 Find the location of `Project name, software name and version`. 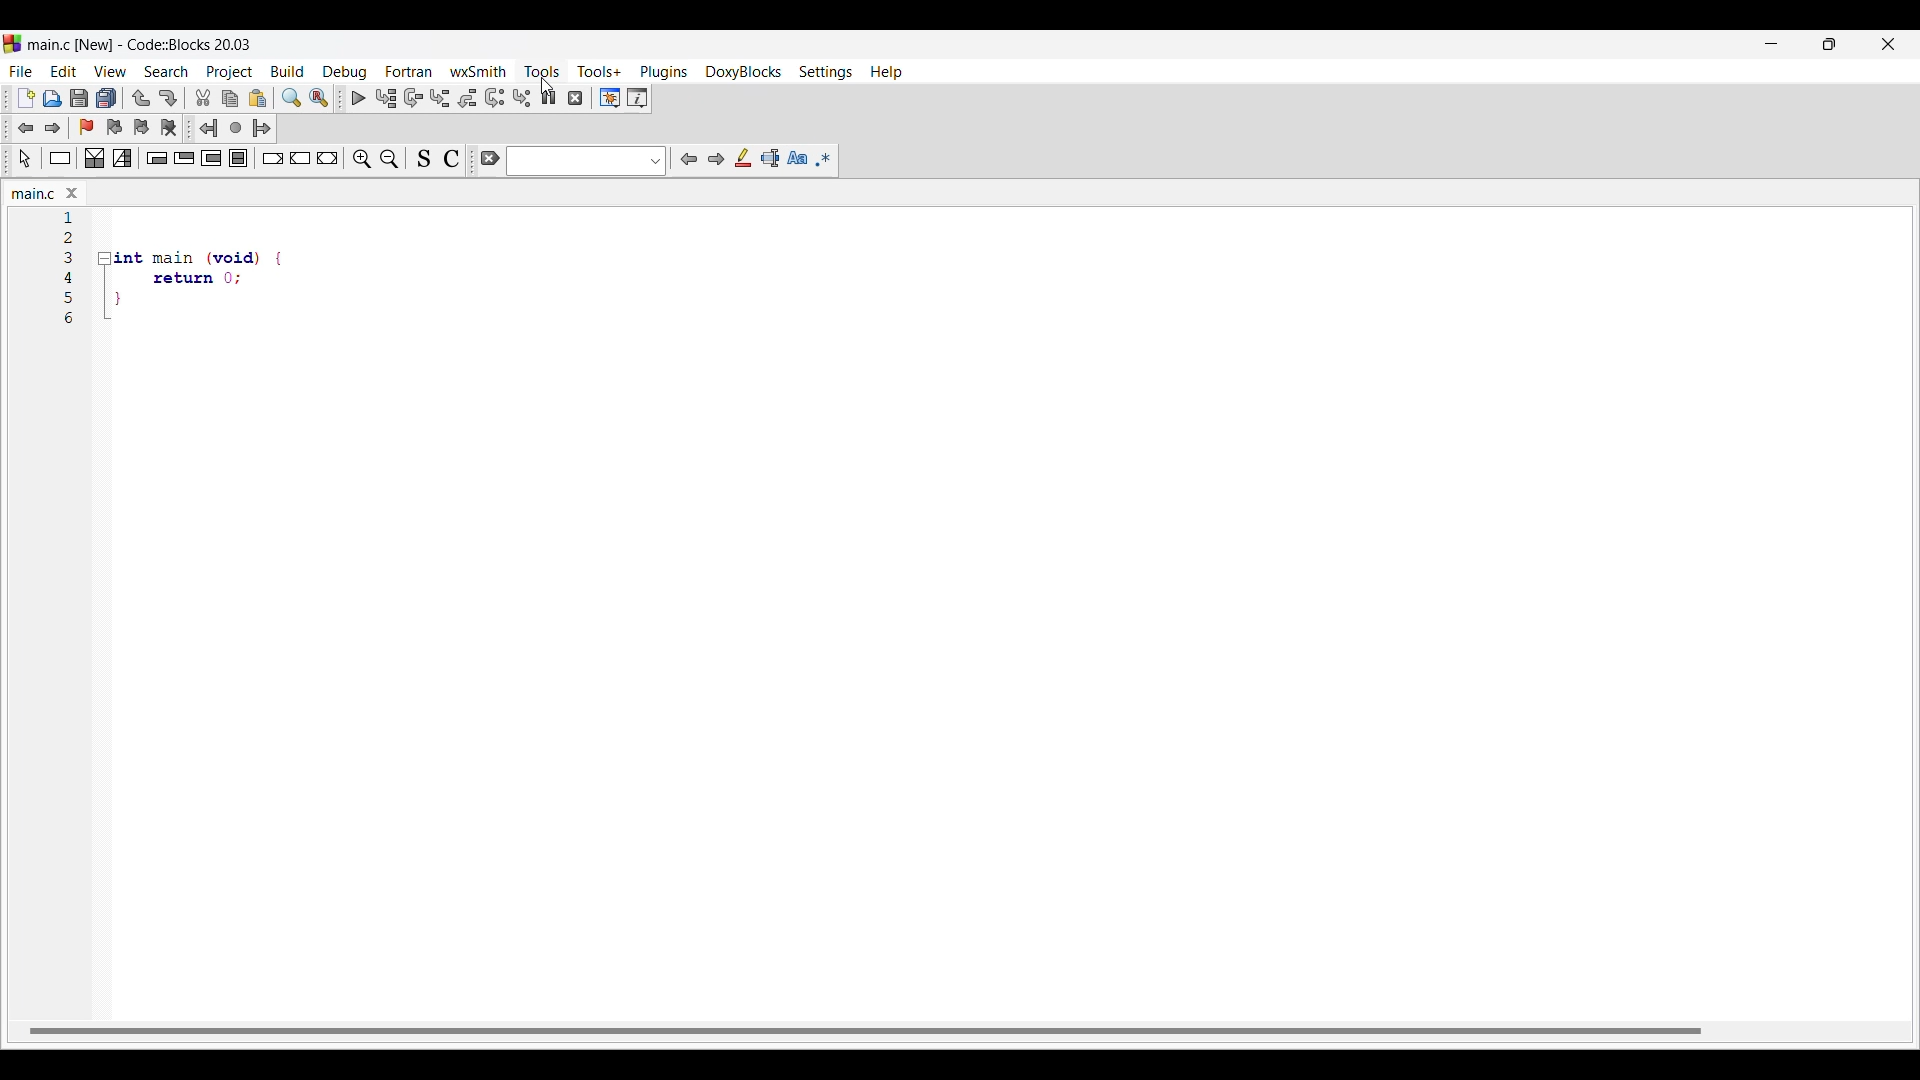

Project name, software name and version is located at coordinates (142, 45).